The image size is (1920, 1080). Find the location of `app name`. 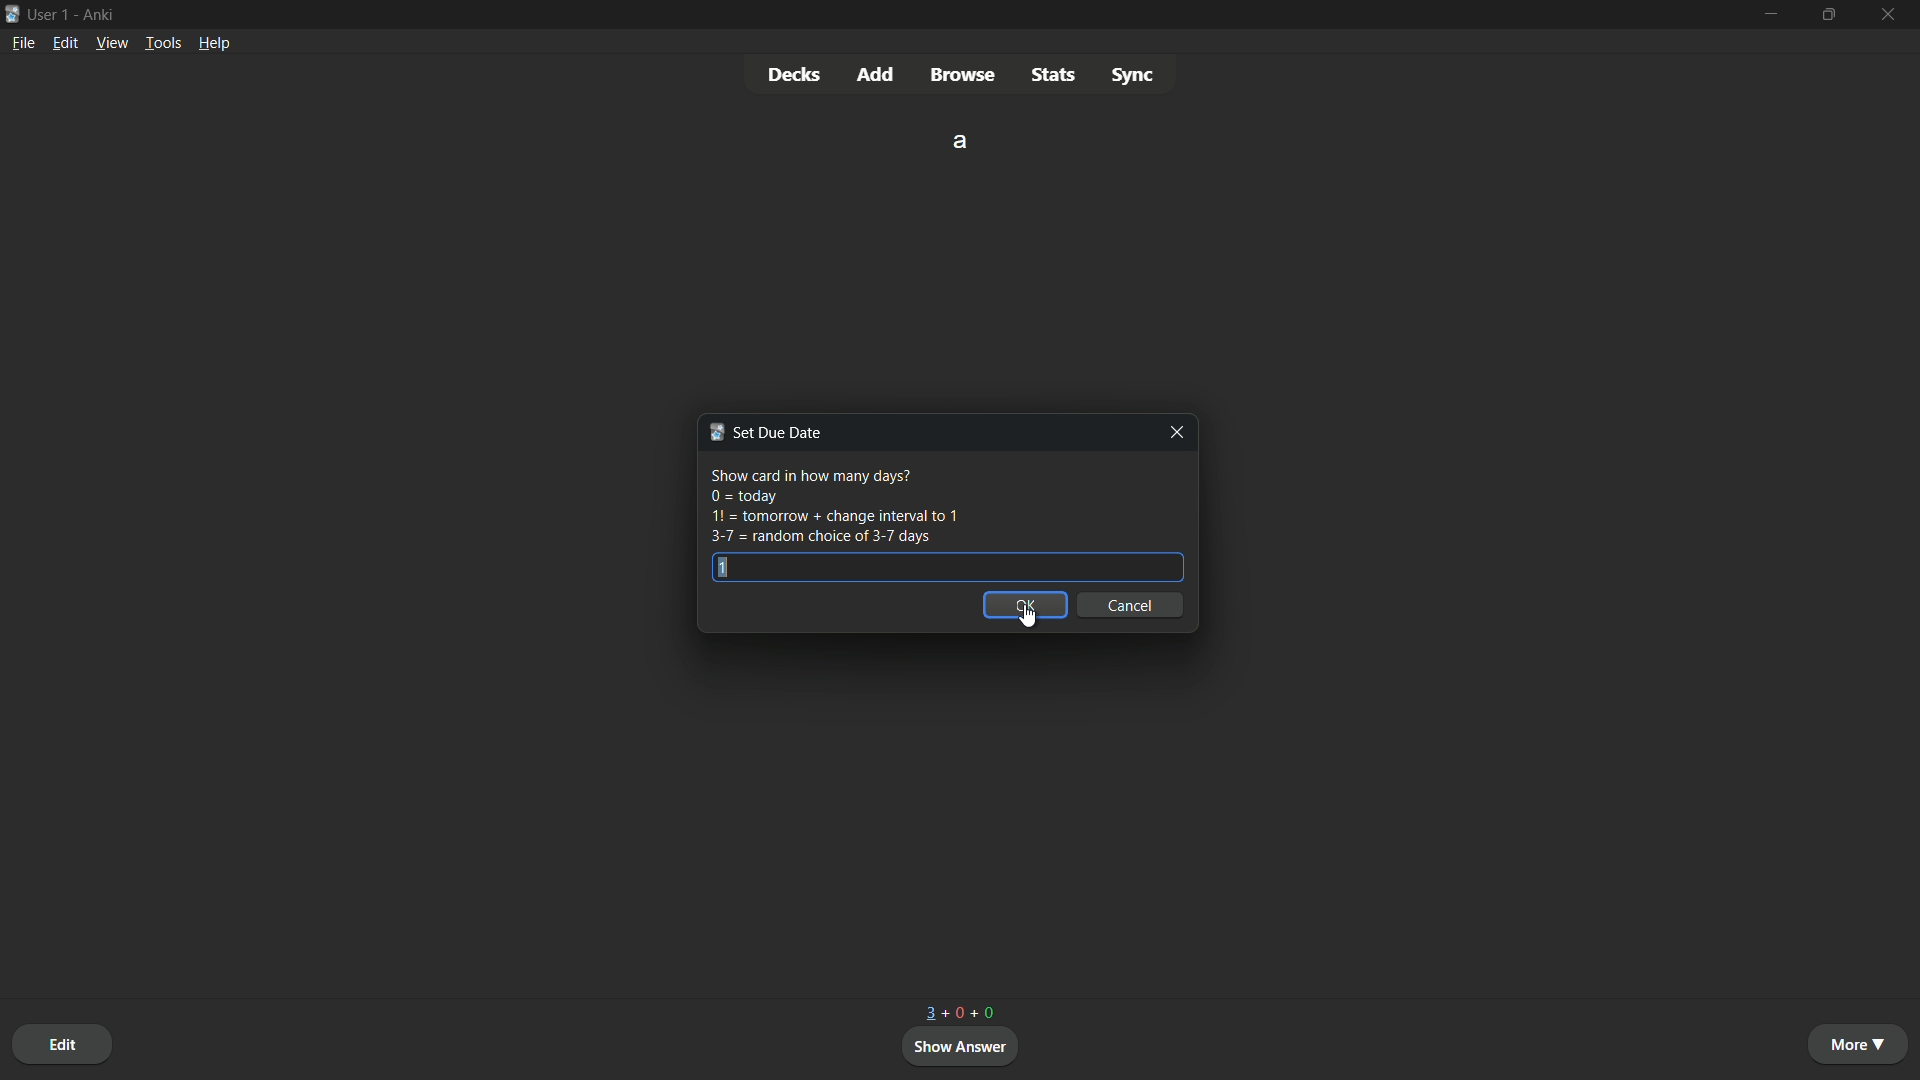

app name is located at coordinates (100, 16).